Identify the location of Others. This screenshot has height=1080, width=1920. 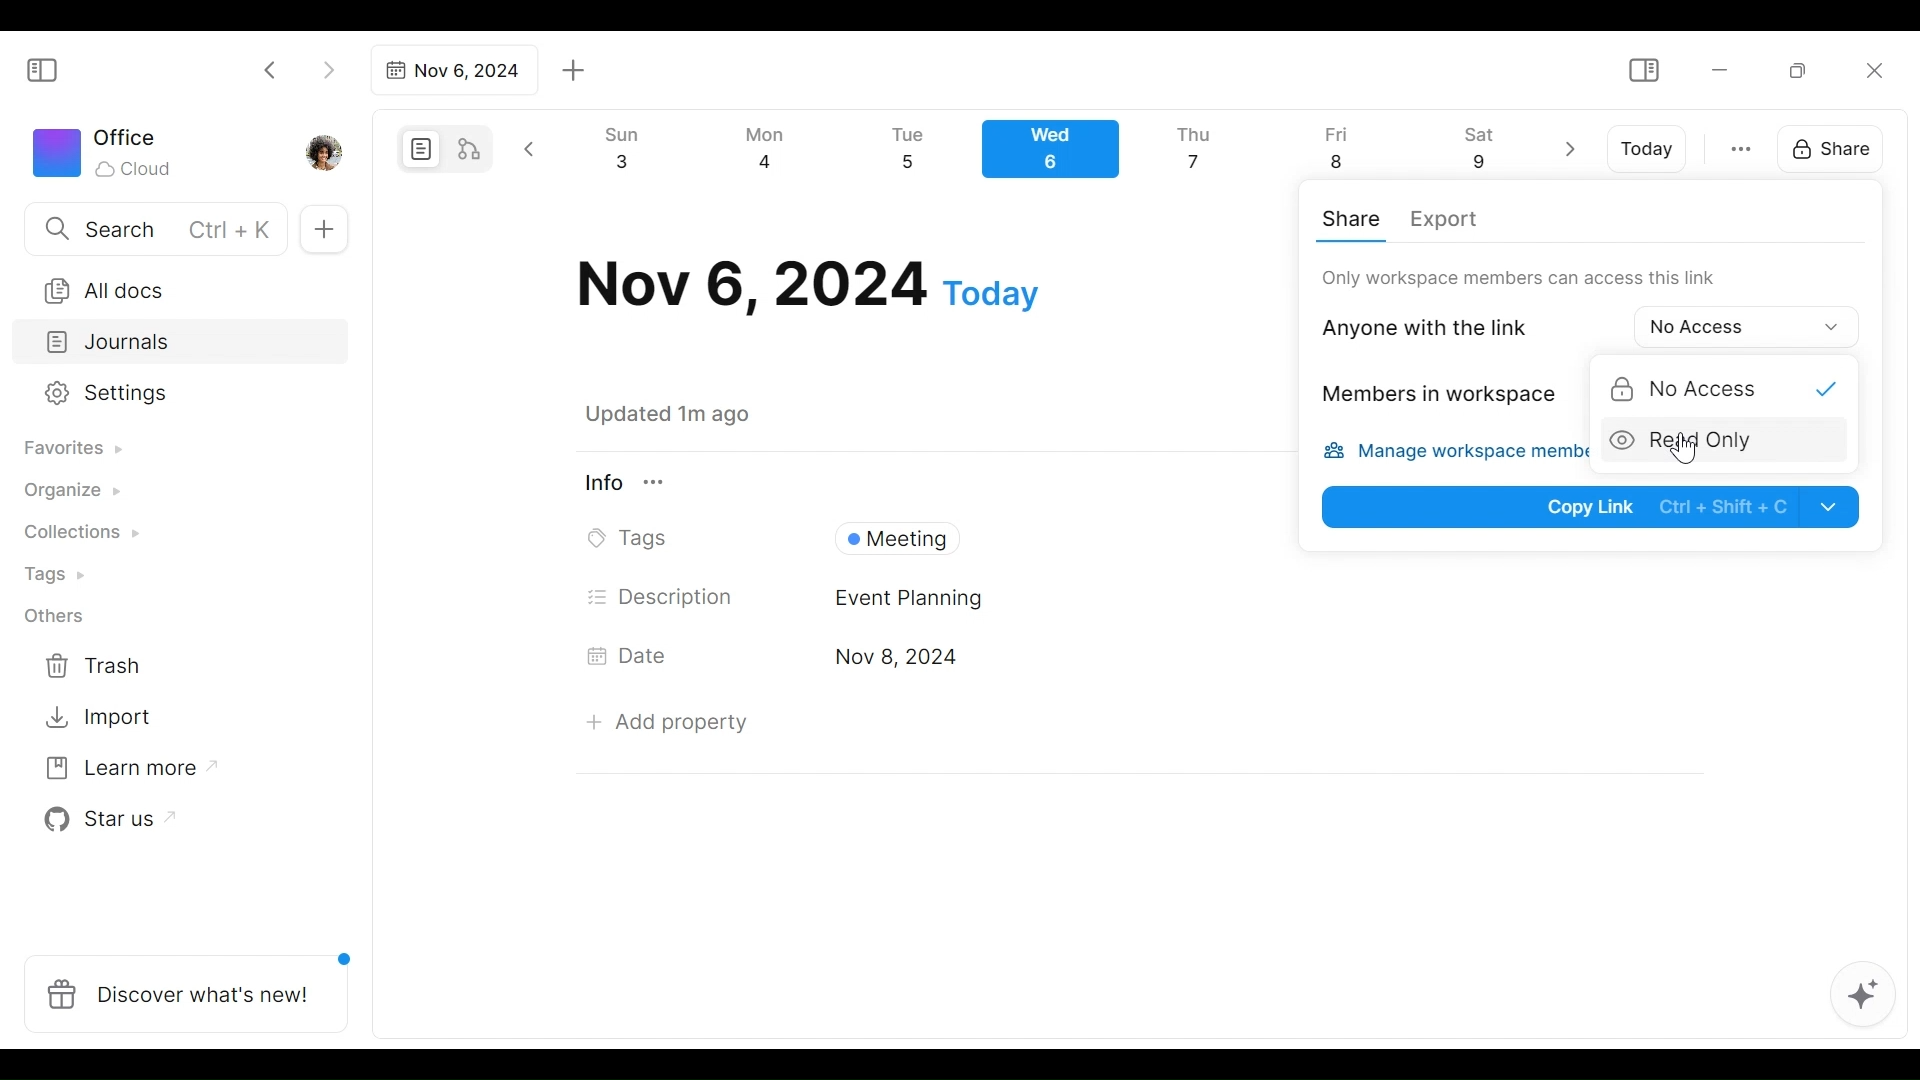
(55, 616).